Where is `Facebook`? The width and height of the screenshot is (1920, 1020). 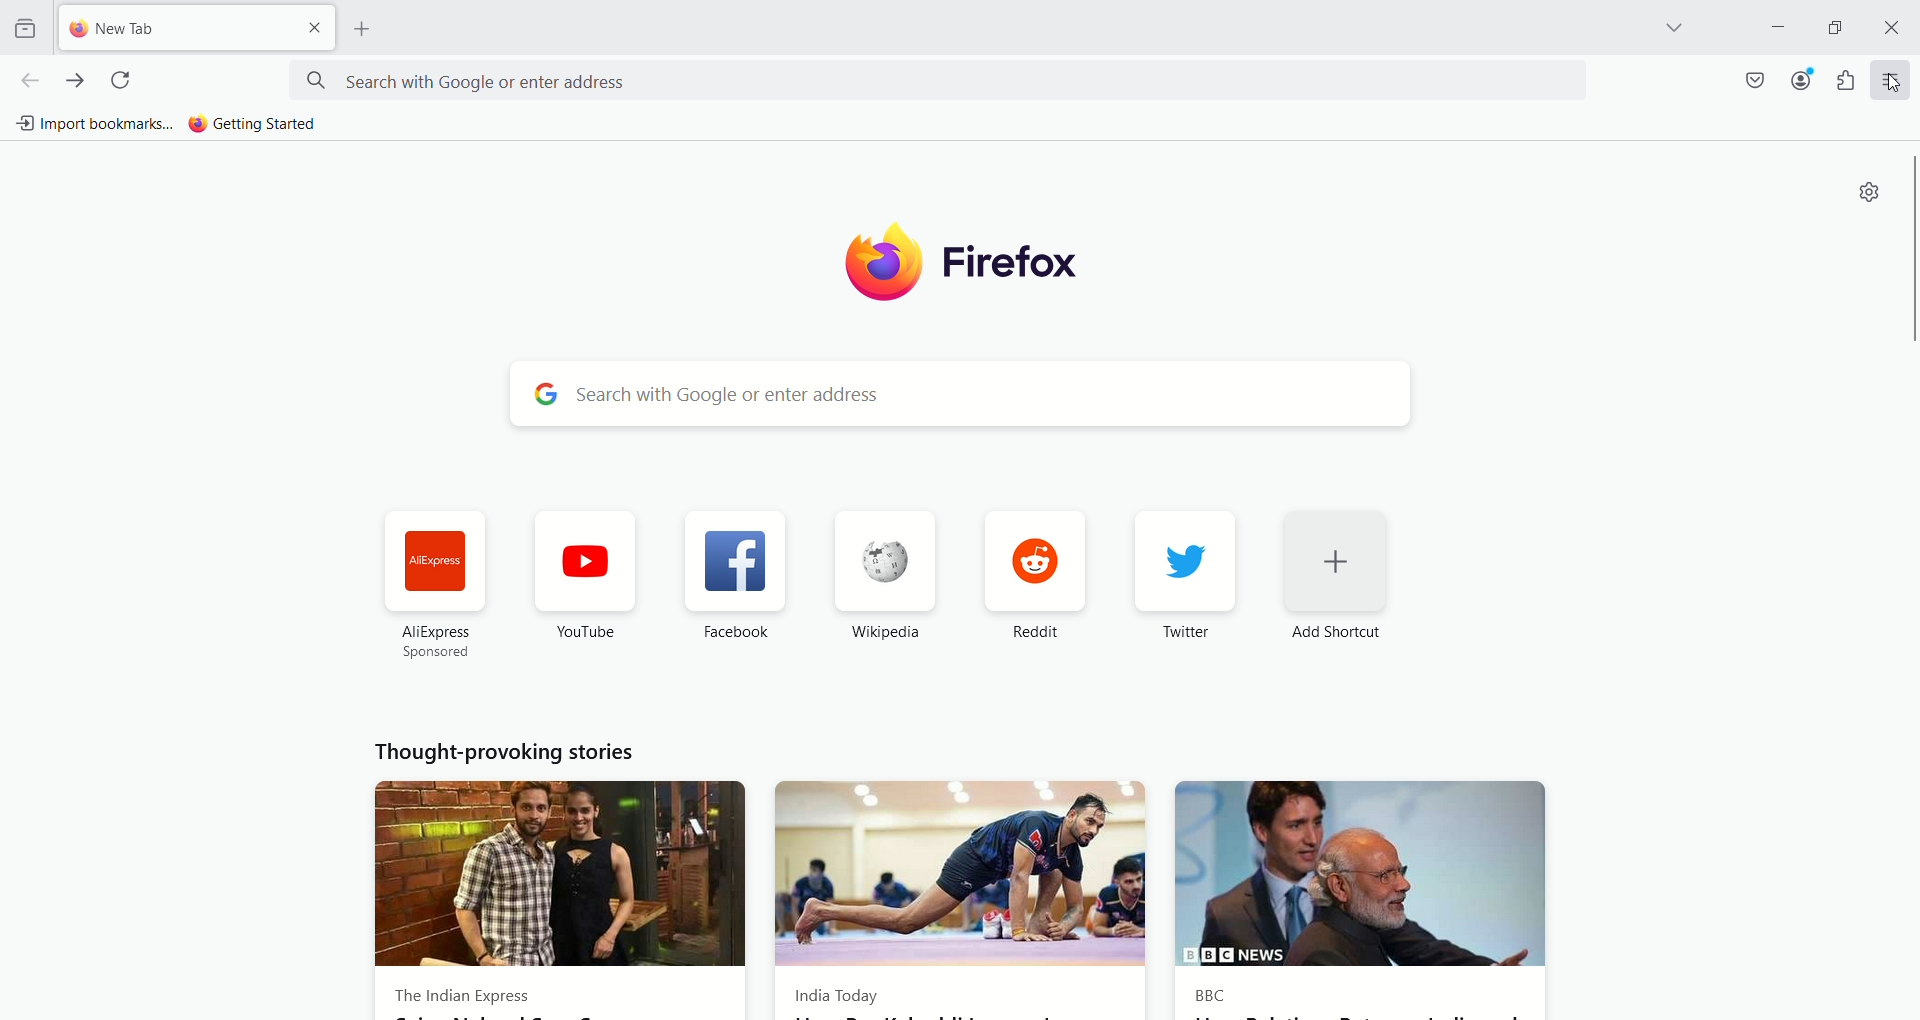 Facebook is located at coordinates (731, 572).